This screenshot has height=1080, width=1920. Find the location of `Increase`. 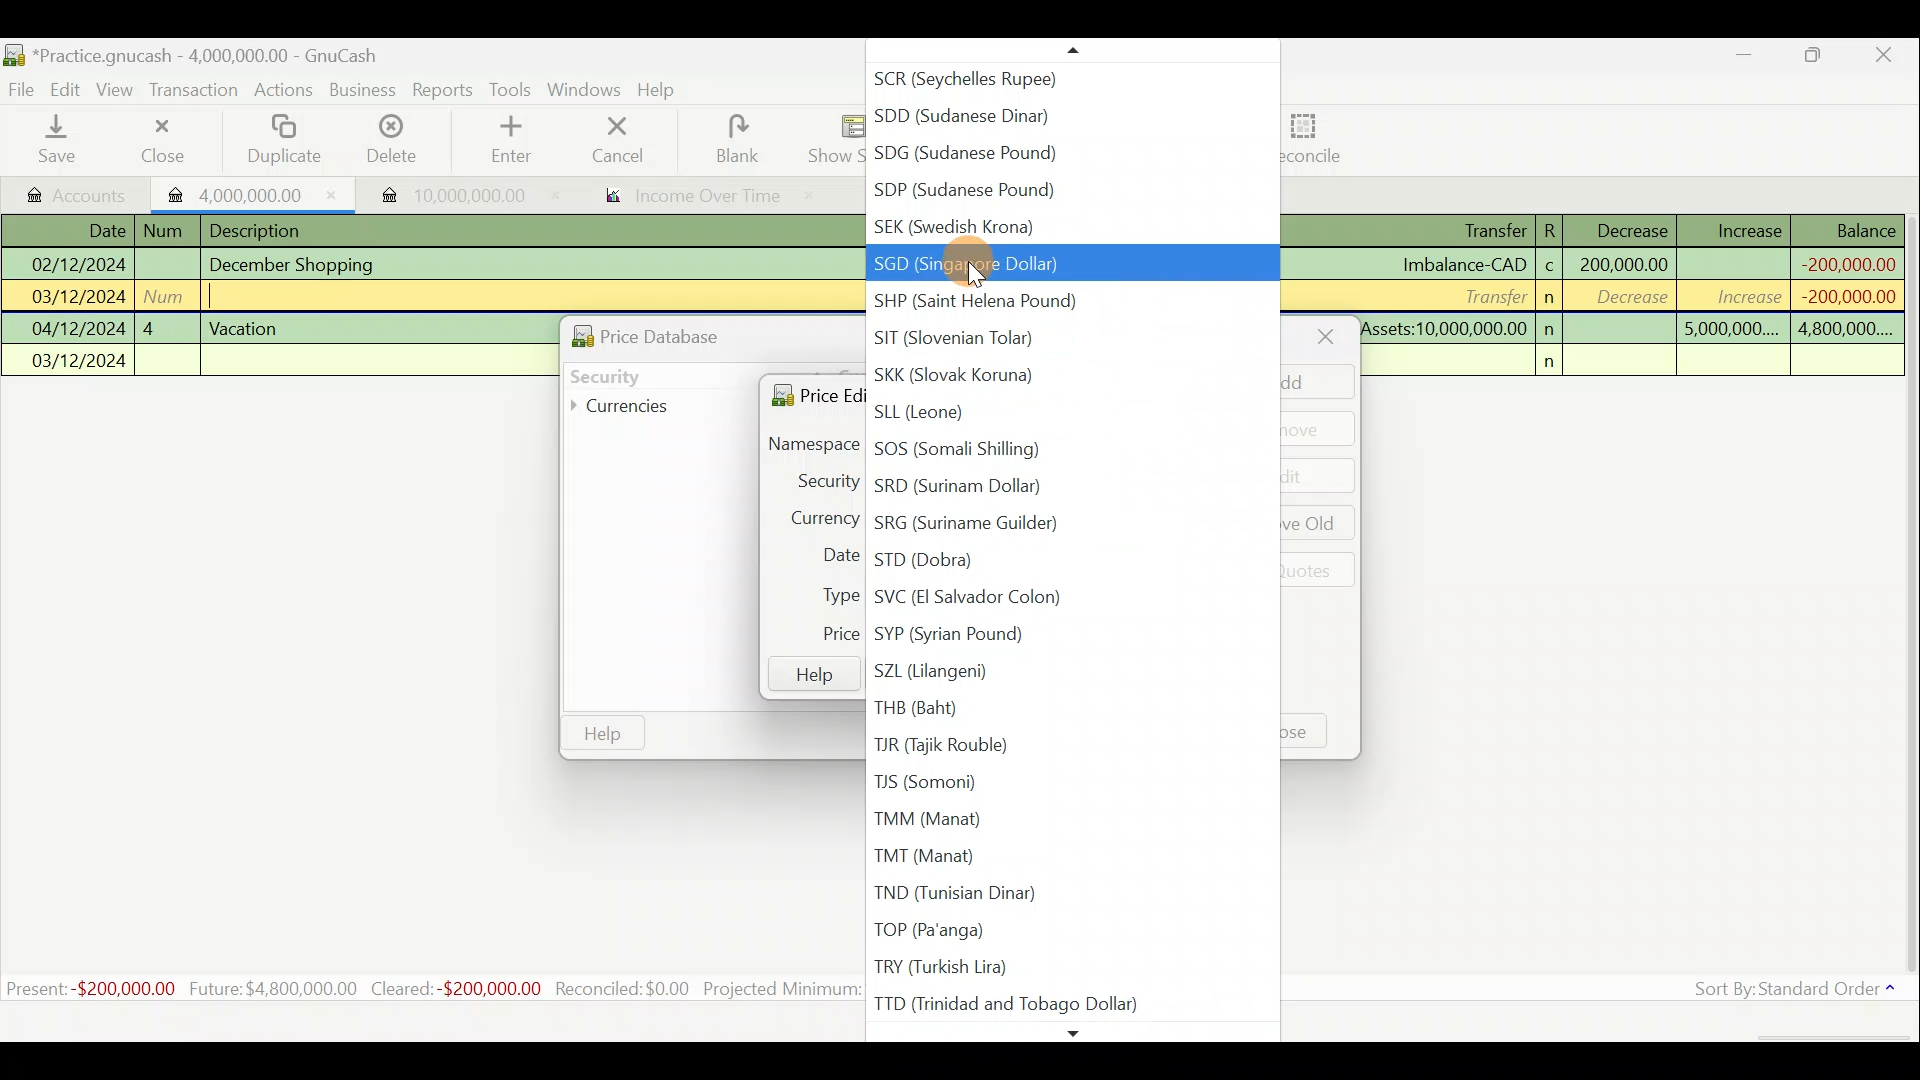

Increase is located at coordinates (1749, 228).